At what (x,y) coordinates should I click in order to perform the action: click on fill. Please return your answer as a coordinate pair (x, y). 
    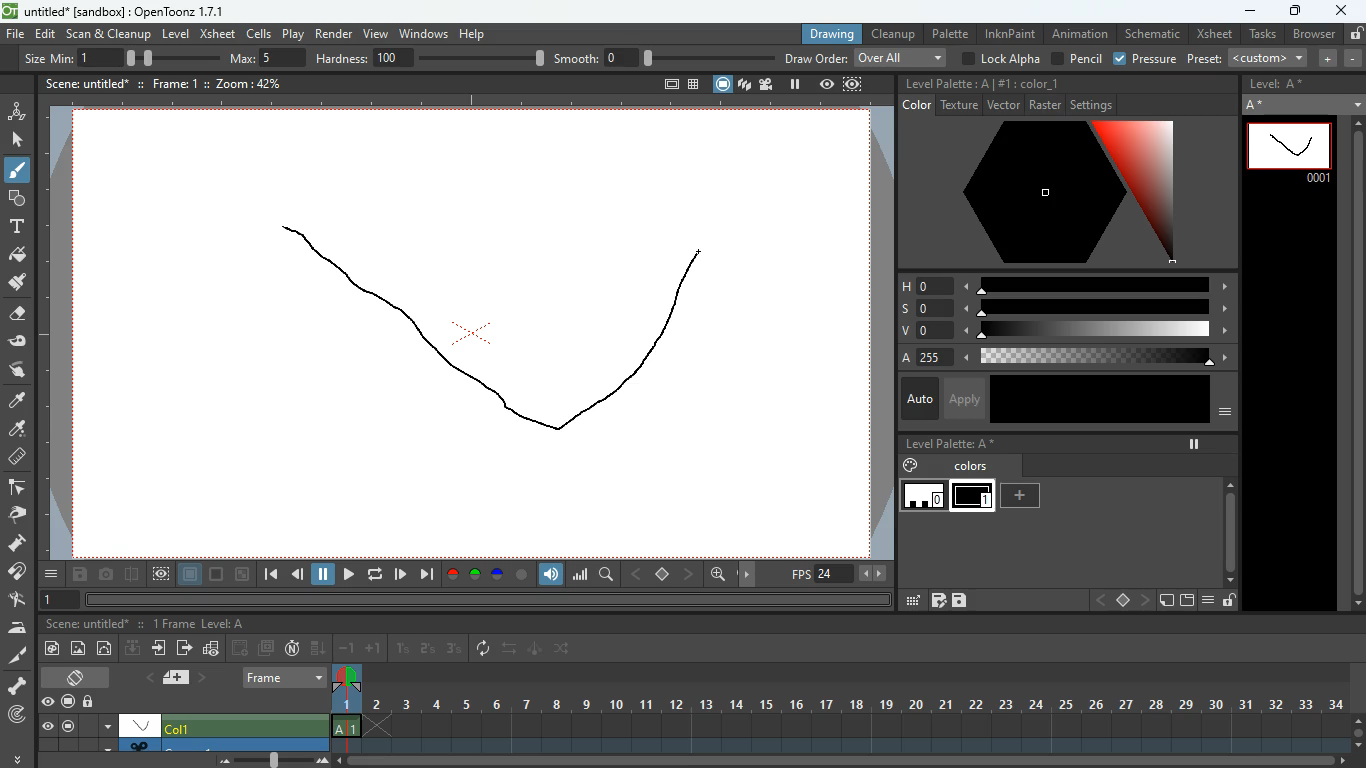
    Looking at the image, I should click on (18, 256).